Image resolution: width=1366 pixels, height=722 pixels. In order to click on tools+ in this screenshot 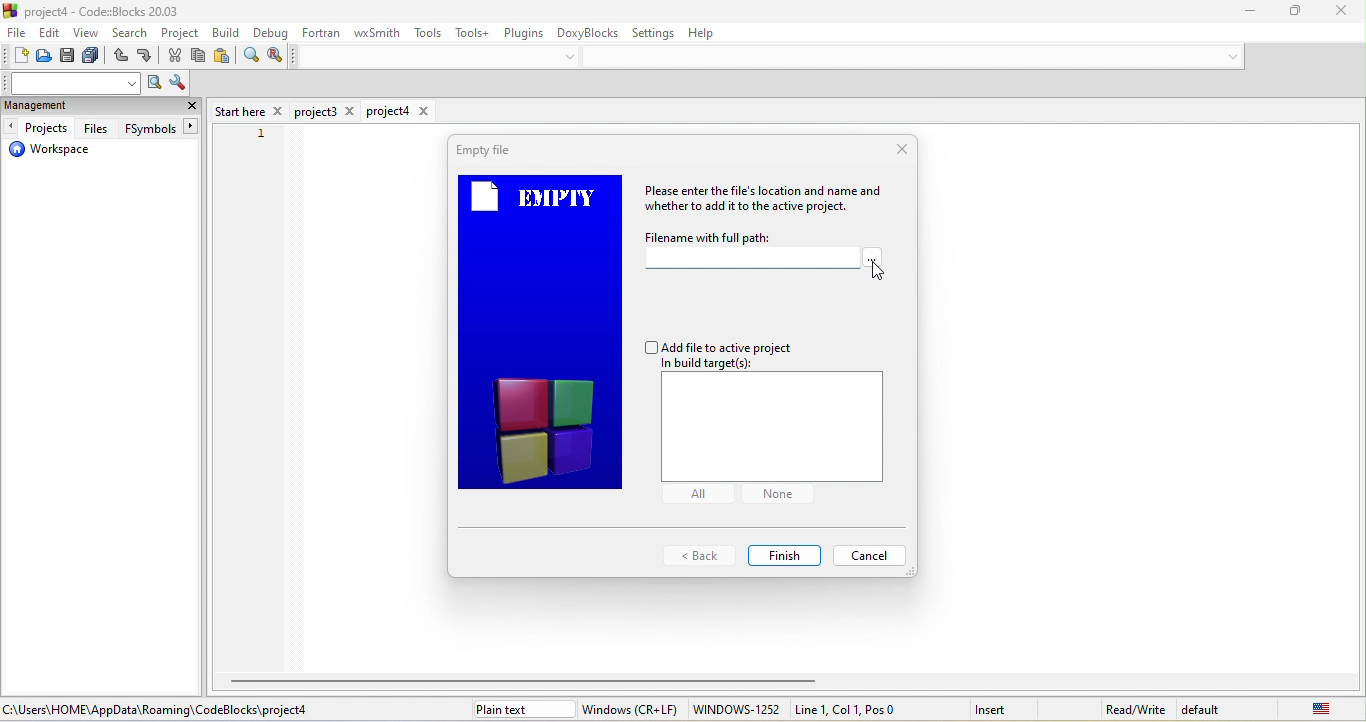, I will do `click(471, 32)`.